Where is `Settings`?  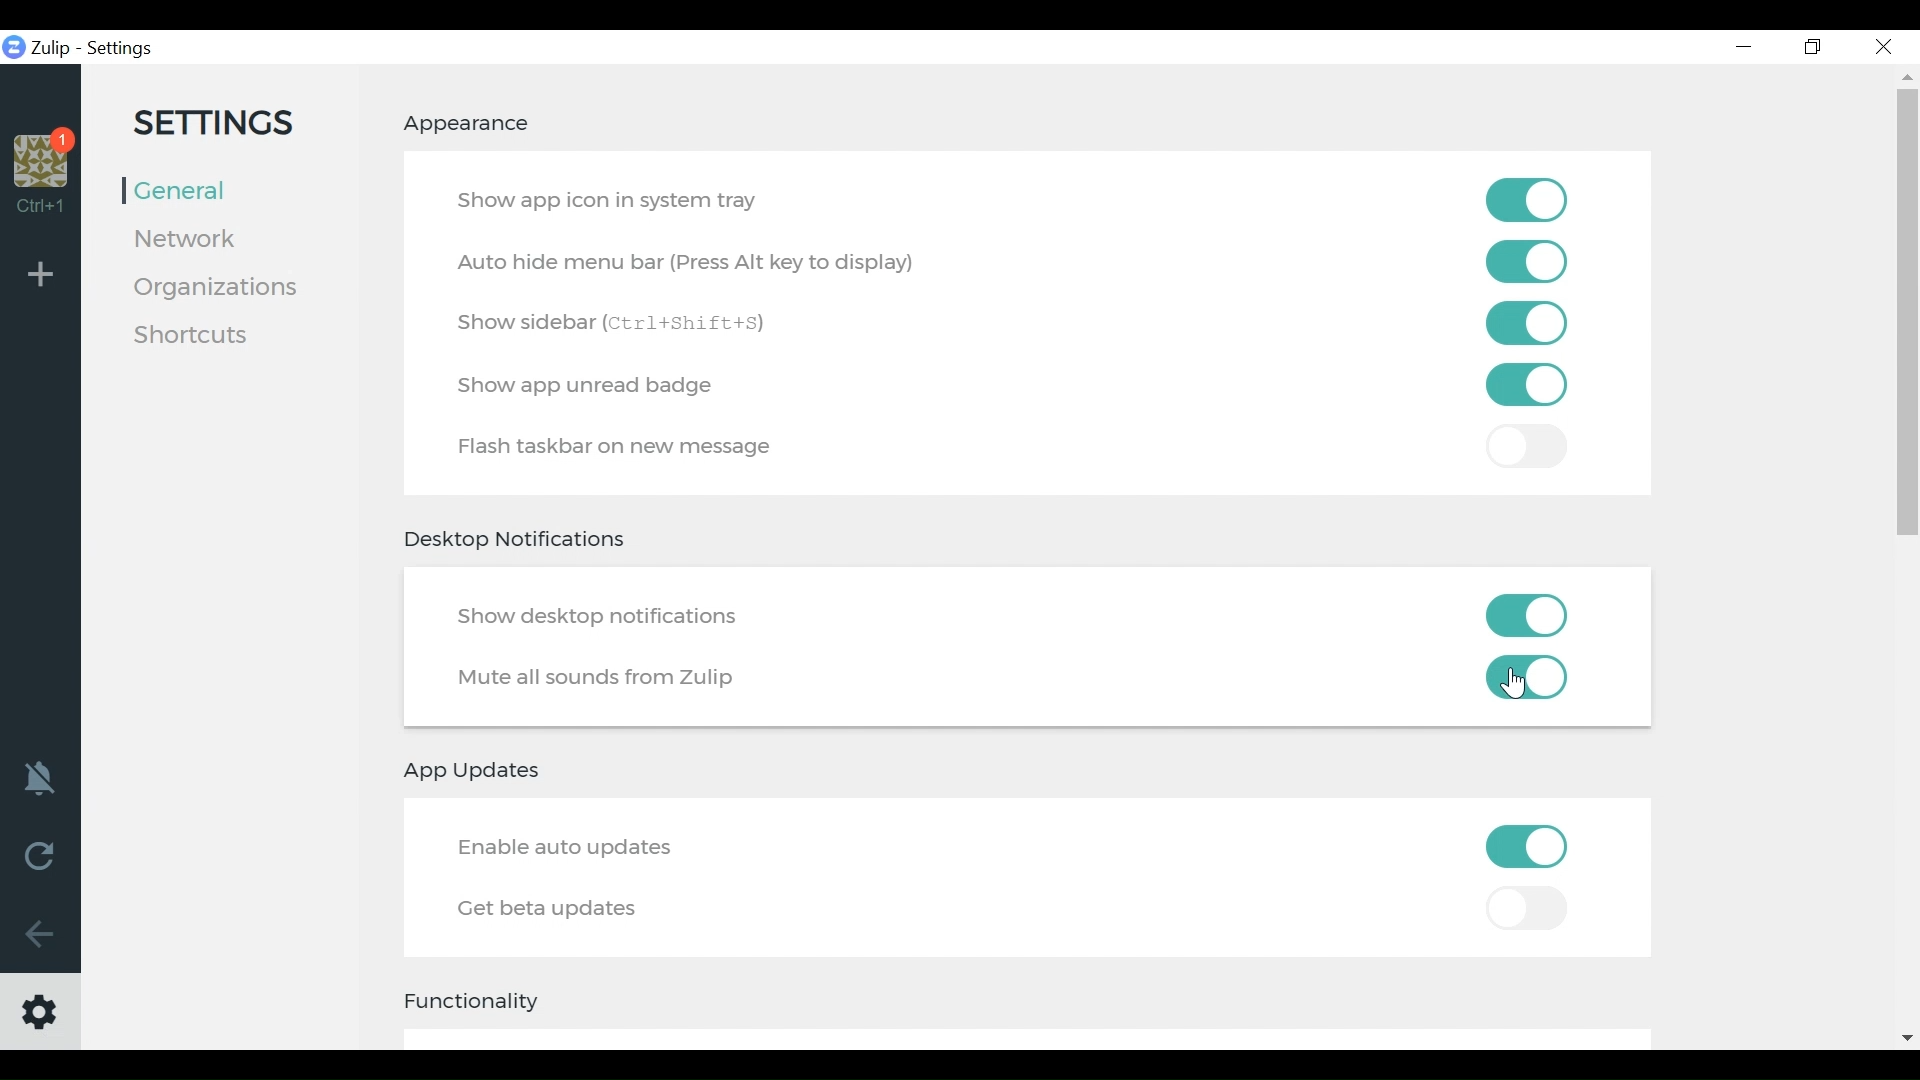 Settings is located at coordinates (122, 49).